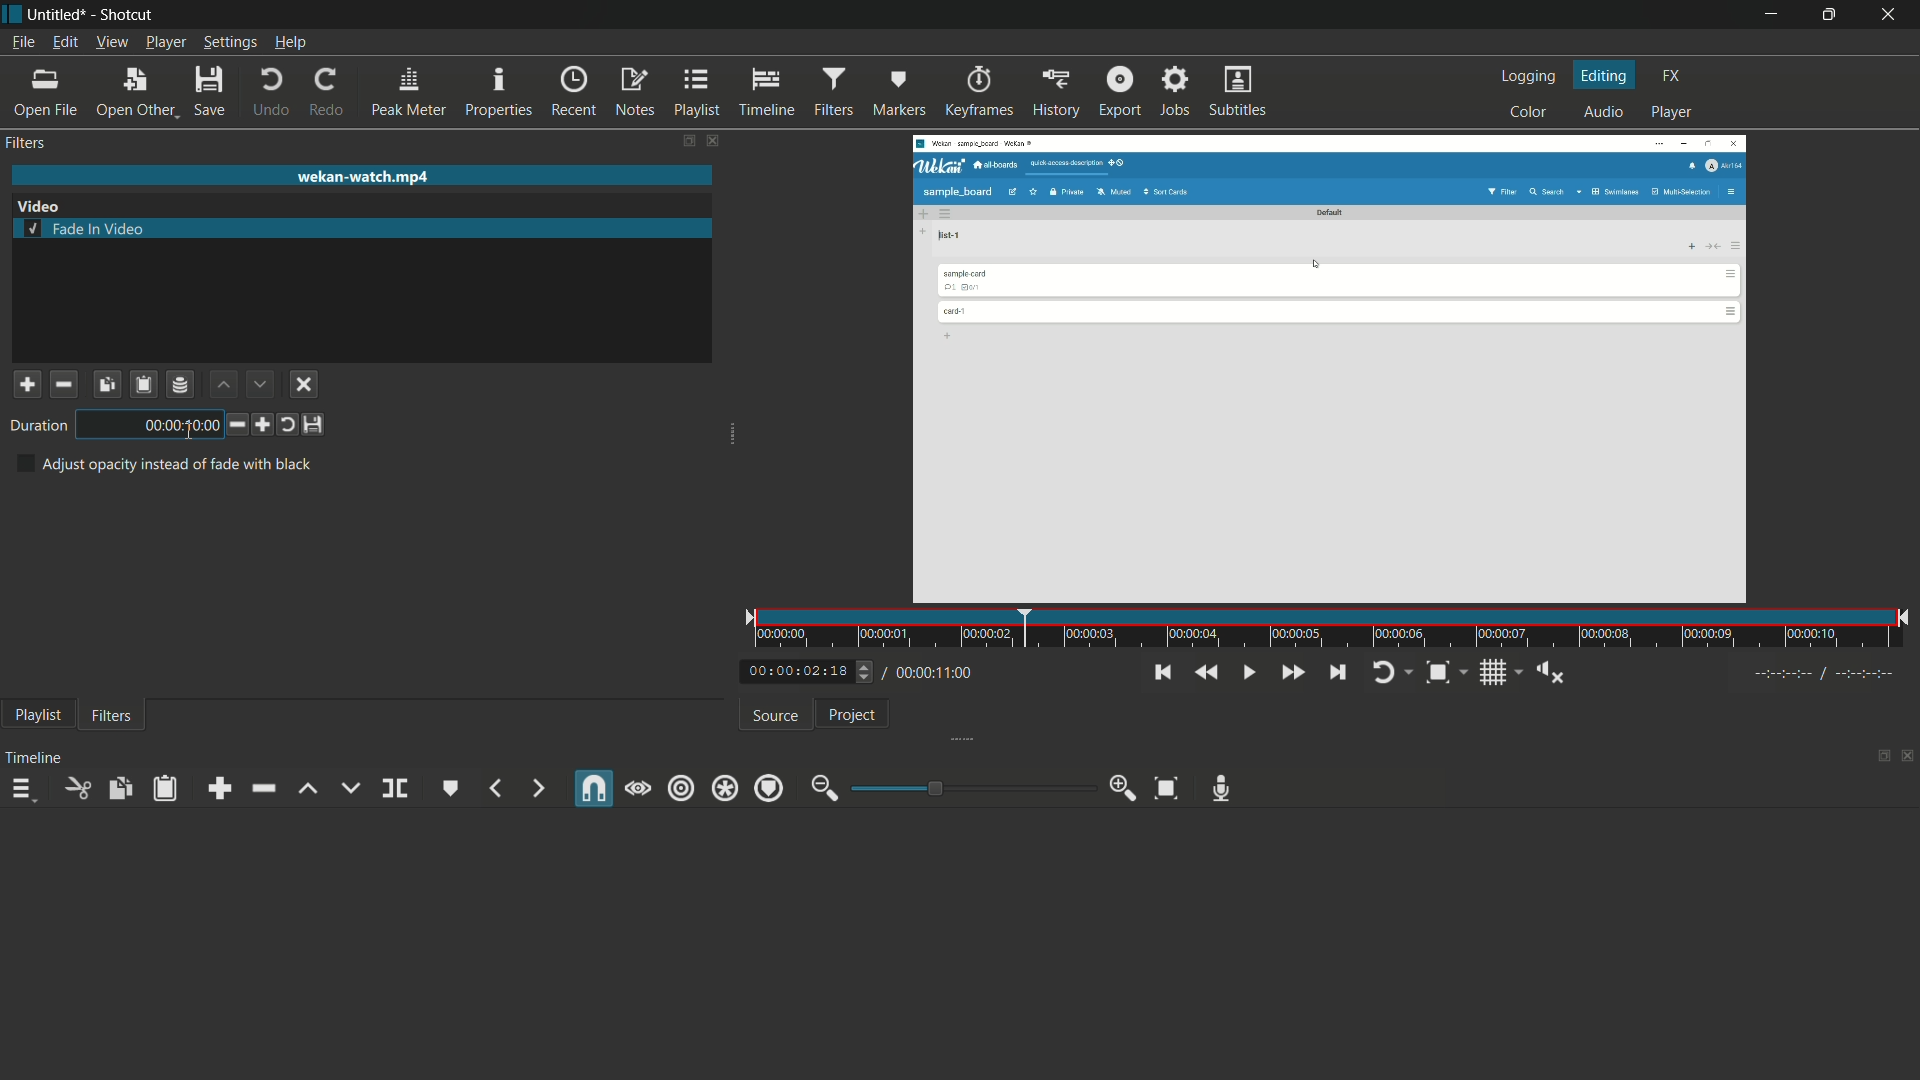 The width and height of the screenshot is (1920, 1080). What do you see at coordinates (939, 673) in the screenshot?
I see `total time` at bounding box center [939, 673].